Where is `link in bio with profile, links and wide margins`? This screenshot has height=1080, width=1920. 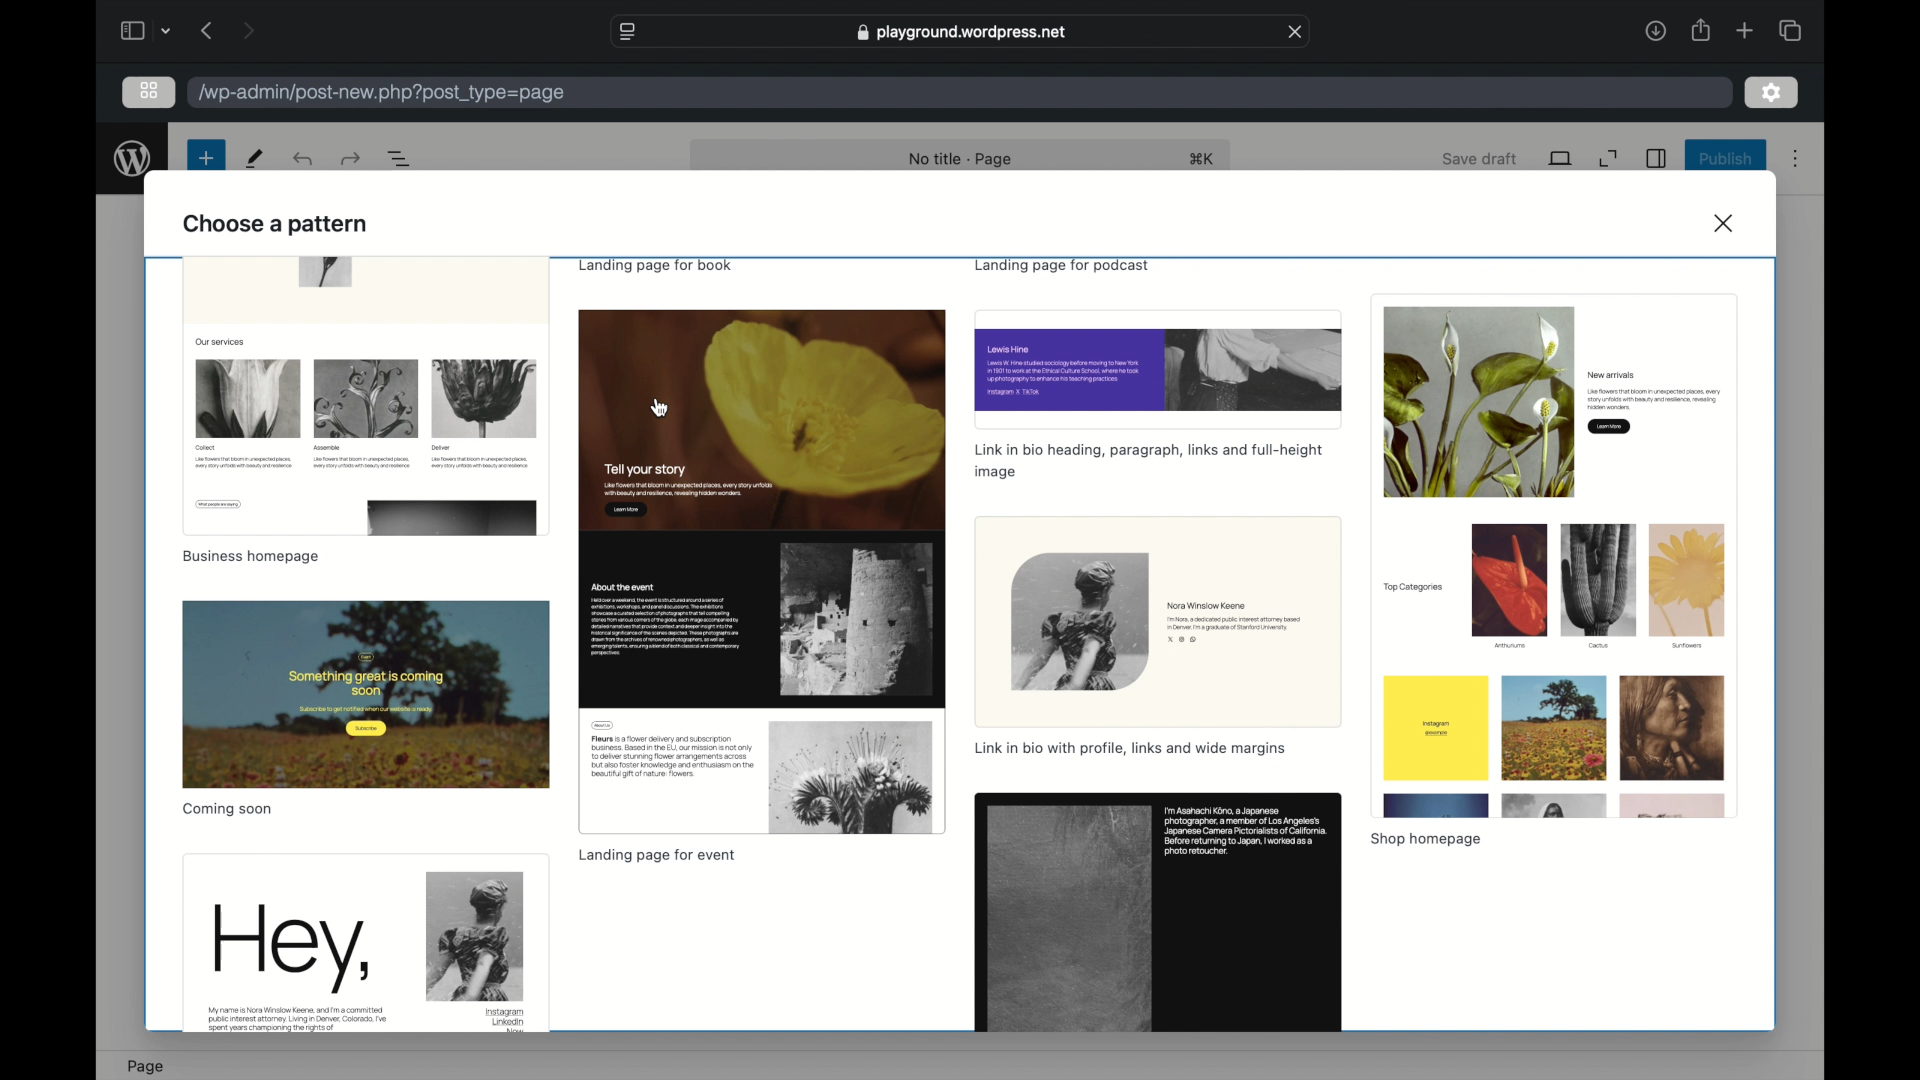 link in bio with profile, links and wide margins is located at coordinates (1132, 750).